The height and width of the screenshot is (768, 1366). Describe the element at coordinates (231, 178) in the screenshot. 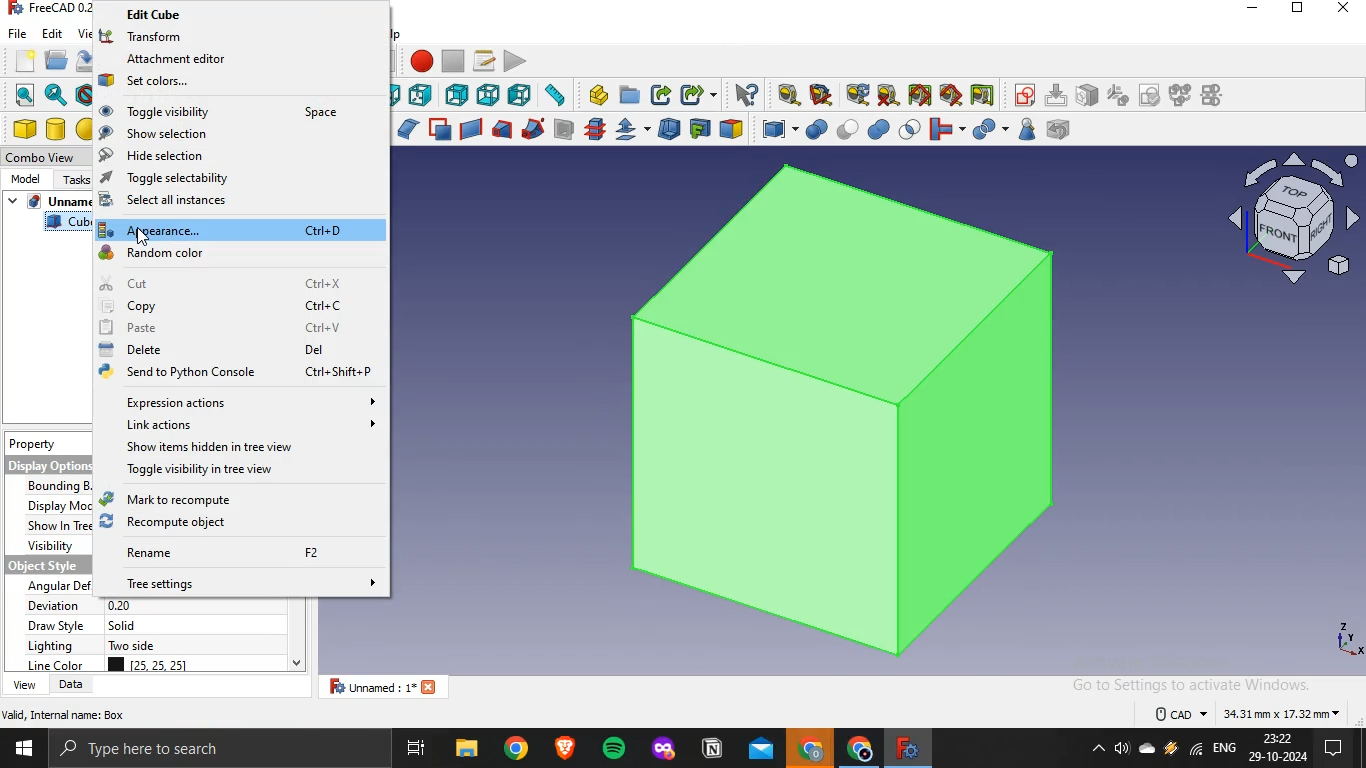

I see `toggle selectability` at that location.